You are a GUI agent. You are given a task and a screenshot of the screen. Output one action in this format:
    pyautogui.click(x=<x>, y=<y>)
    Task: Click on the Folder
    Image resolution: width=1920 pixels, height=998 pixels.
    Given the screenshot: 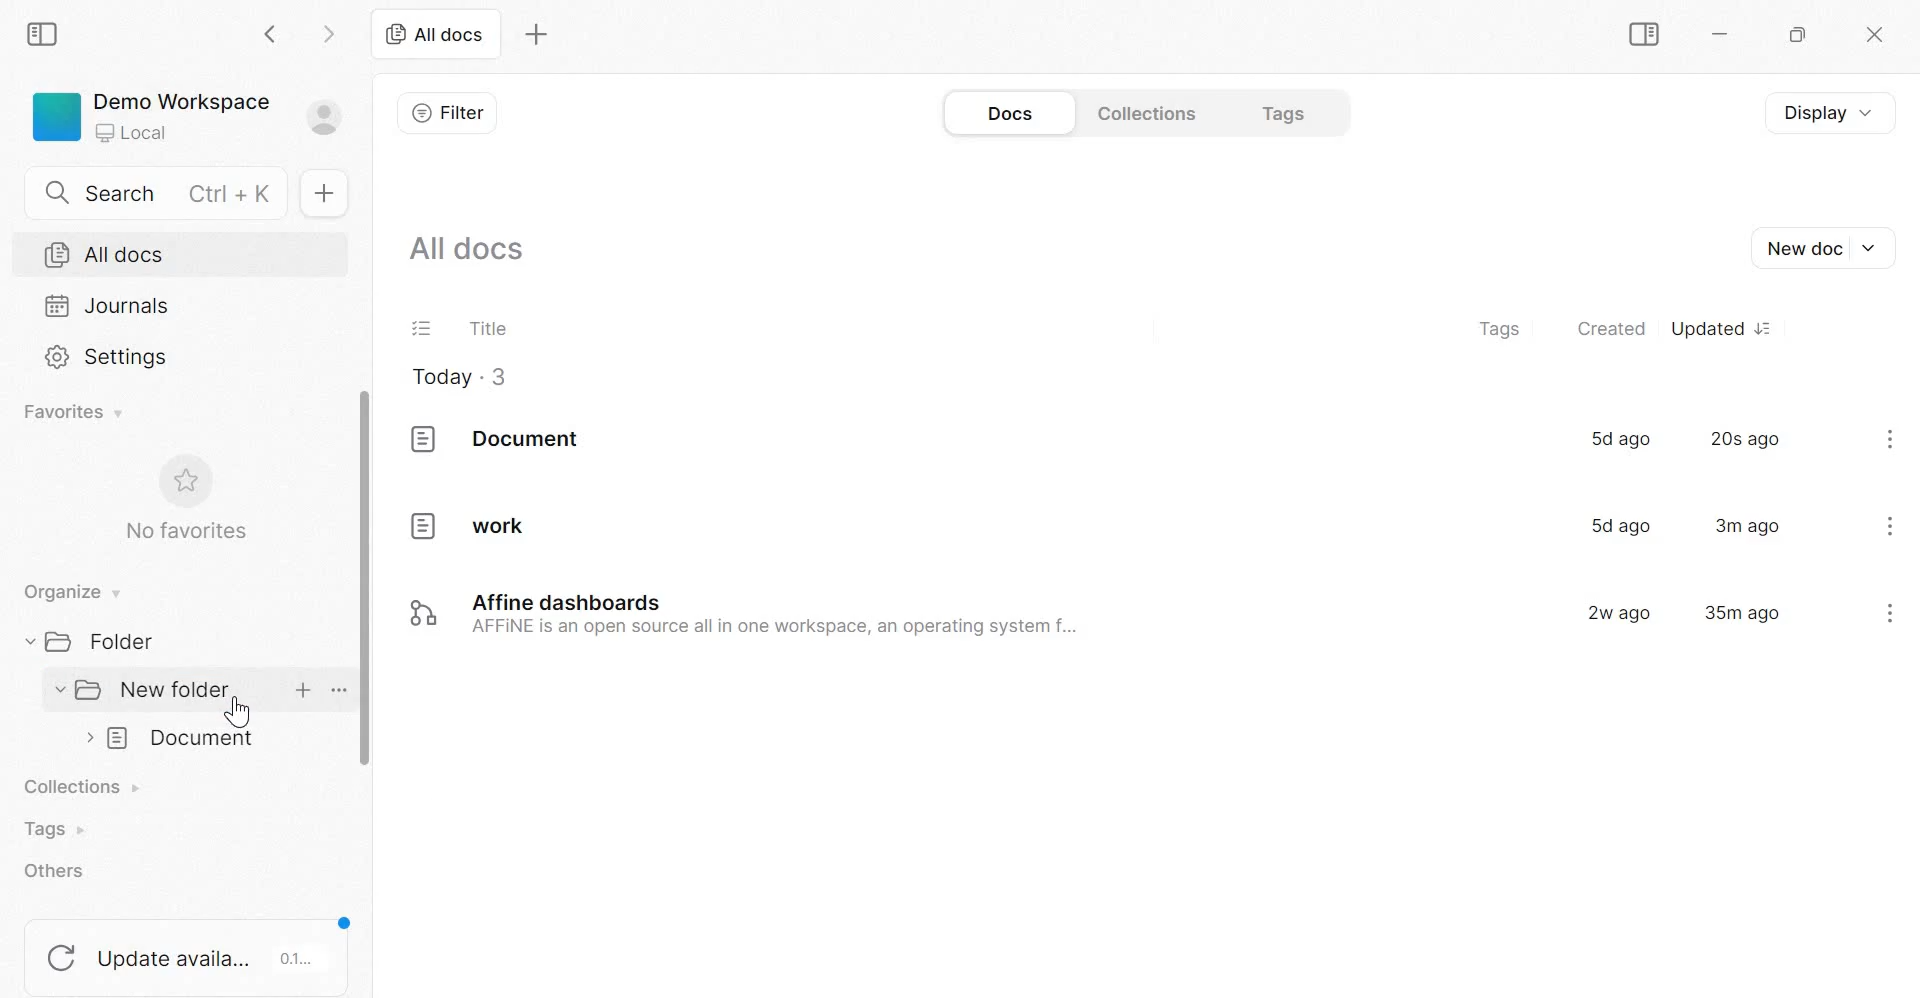 What is the action you would take?
    pyautogui.click(x=98, y=643)
    